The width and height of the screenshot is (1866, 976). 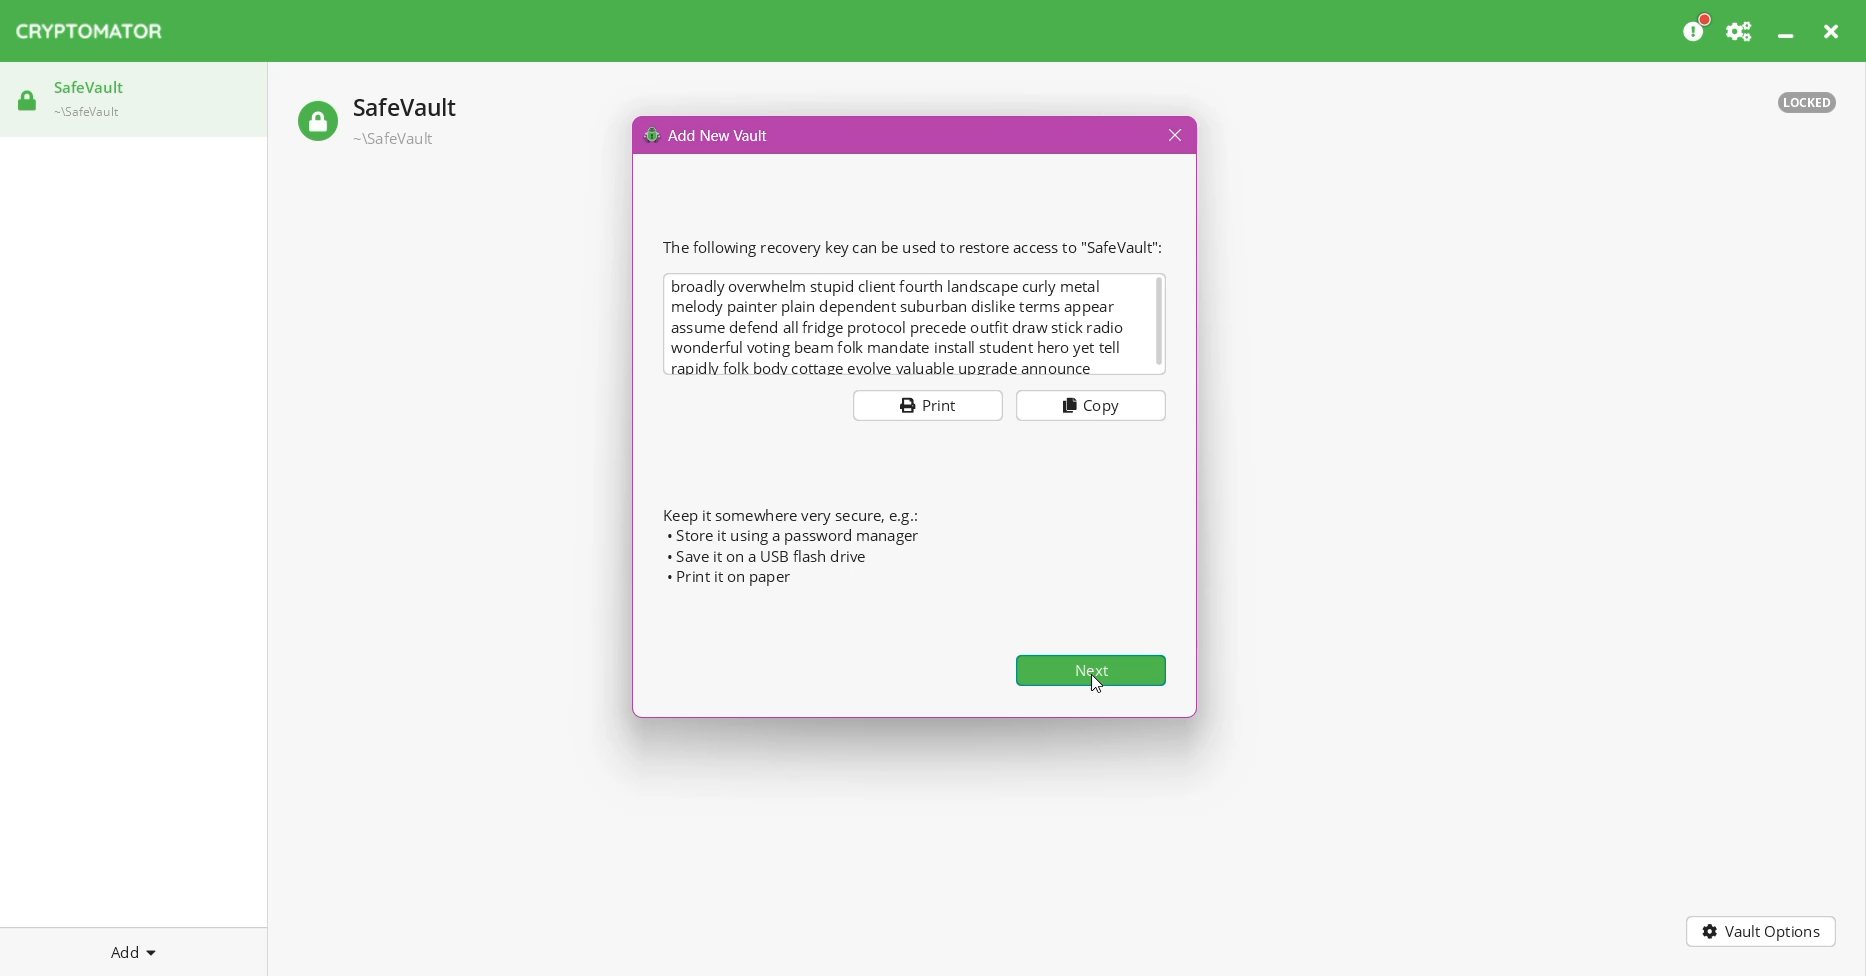 What do you see at coordinates (1097, 683) in the screenshot?
I see `Cursor` at bounding box center [1097, 683].